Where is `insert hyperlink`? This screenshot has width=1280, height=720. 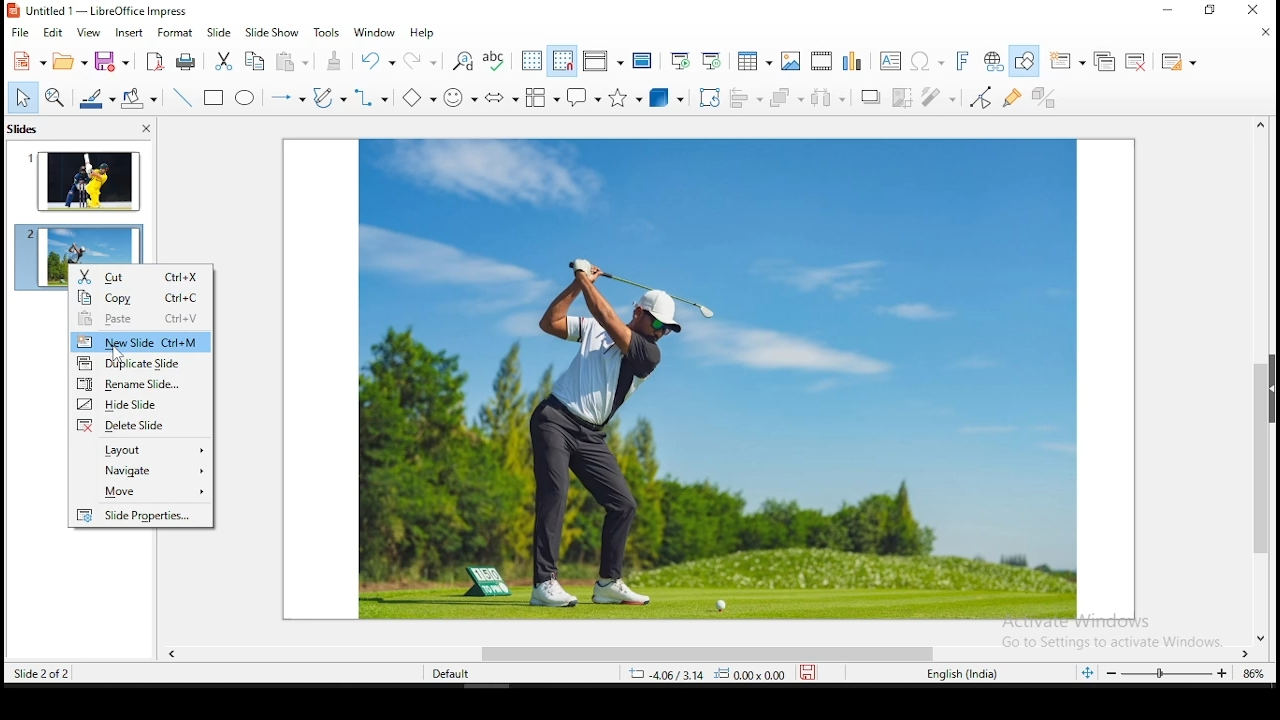
insert hyperlink is located at coordinates (991, 61).